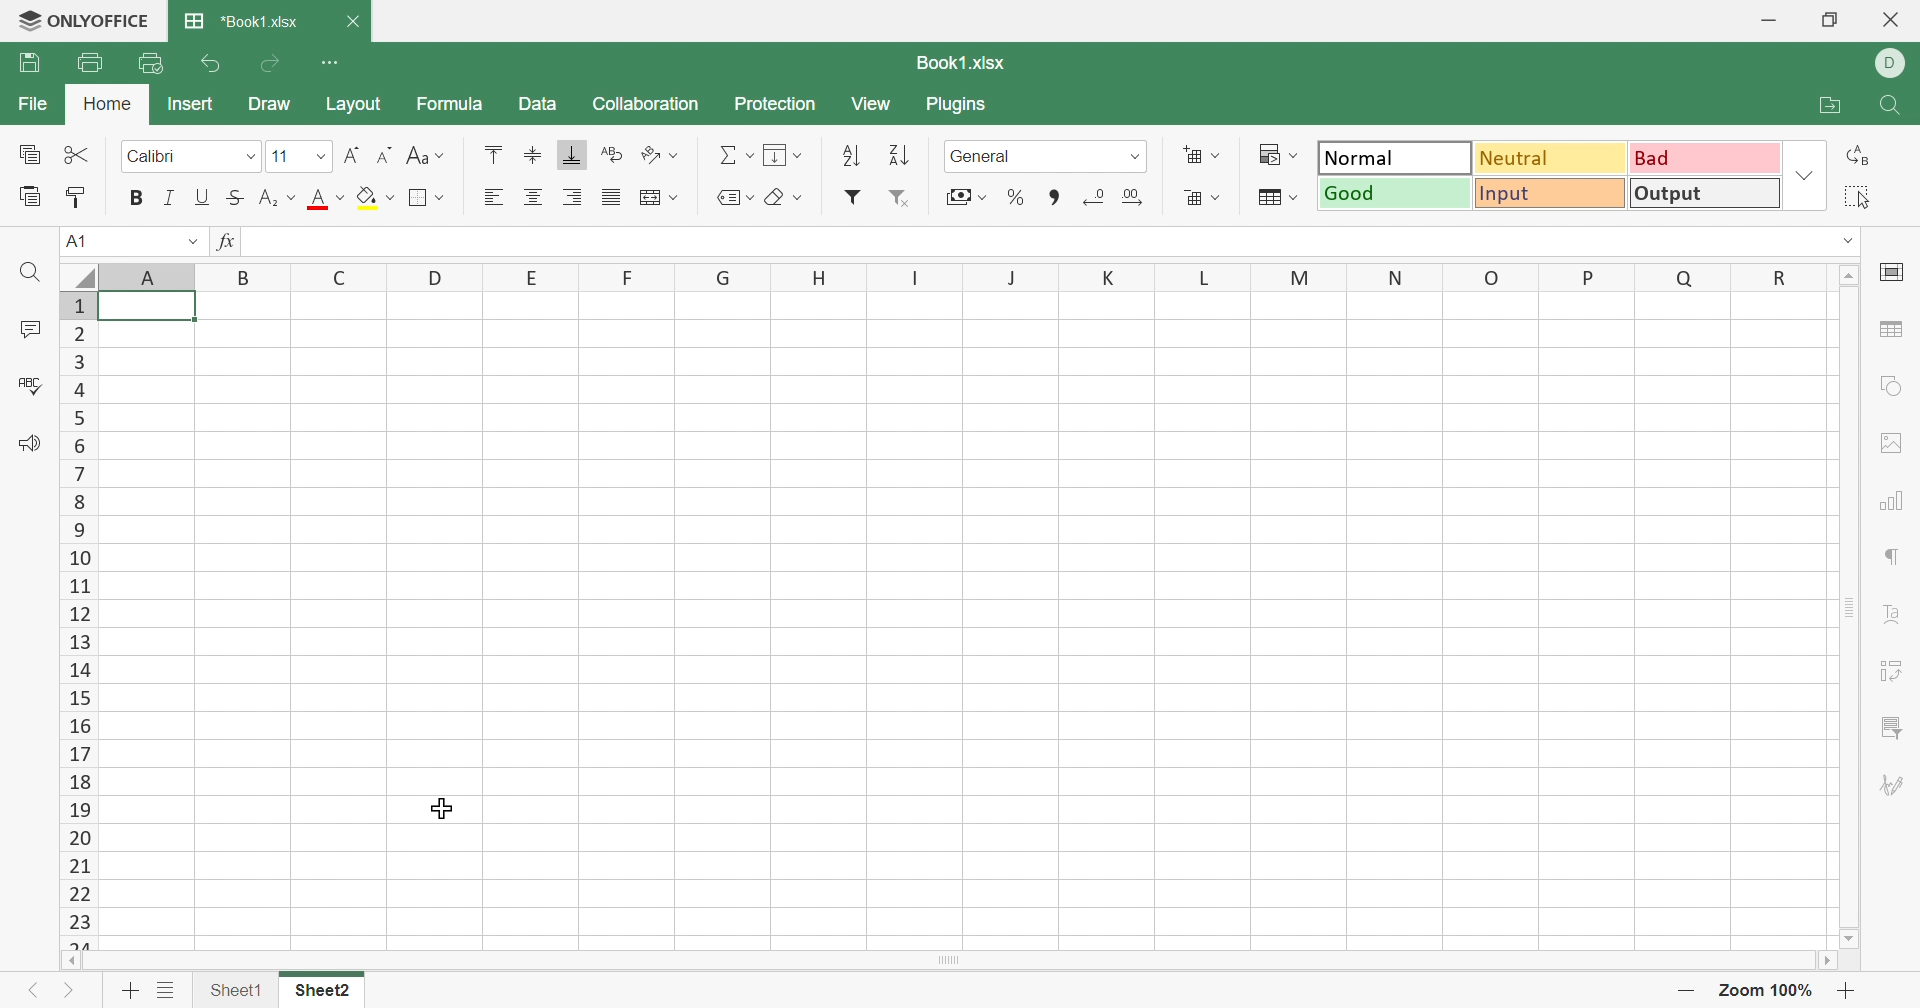  I want to click on Quick Print, so click(156, 63).